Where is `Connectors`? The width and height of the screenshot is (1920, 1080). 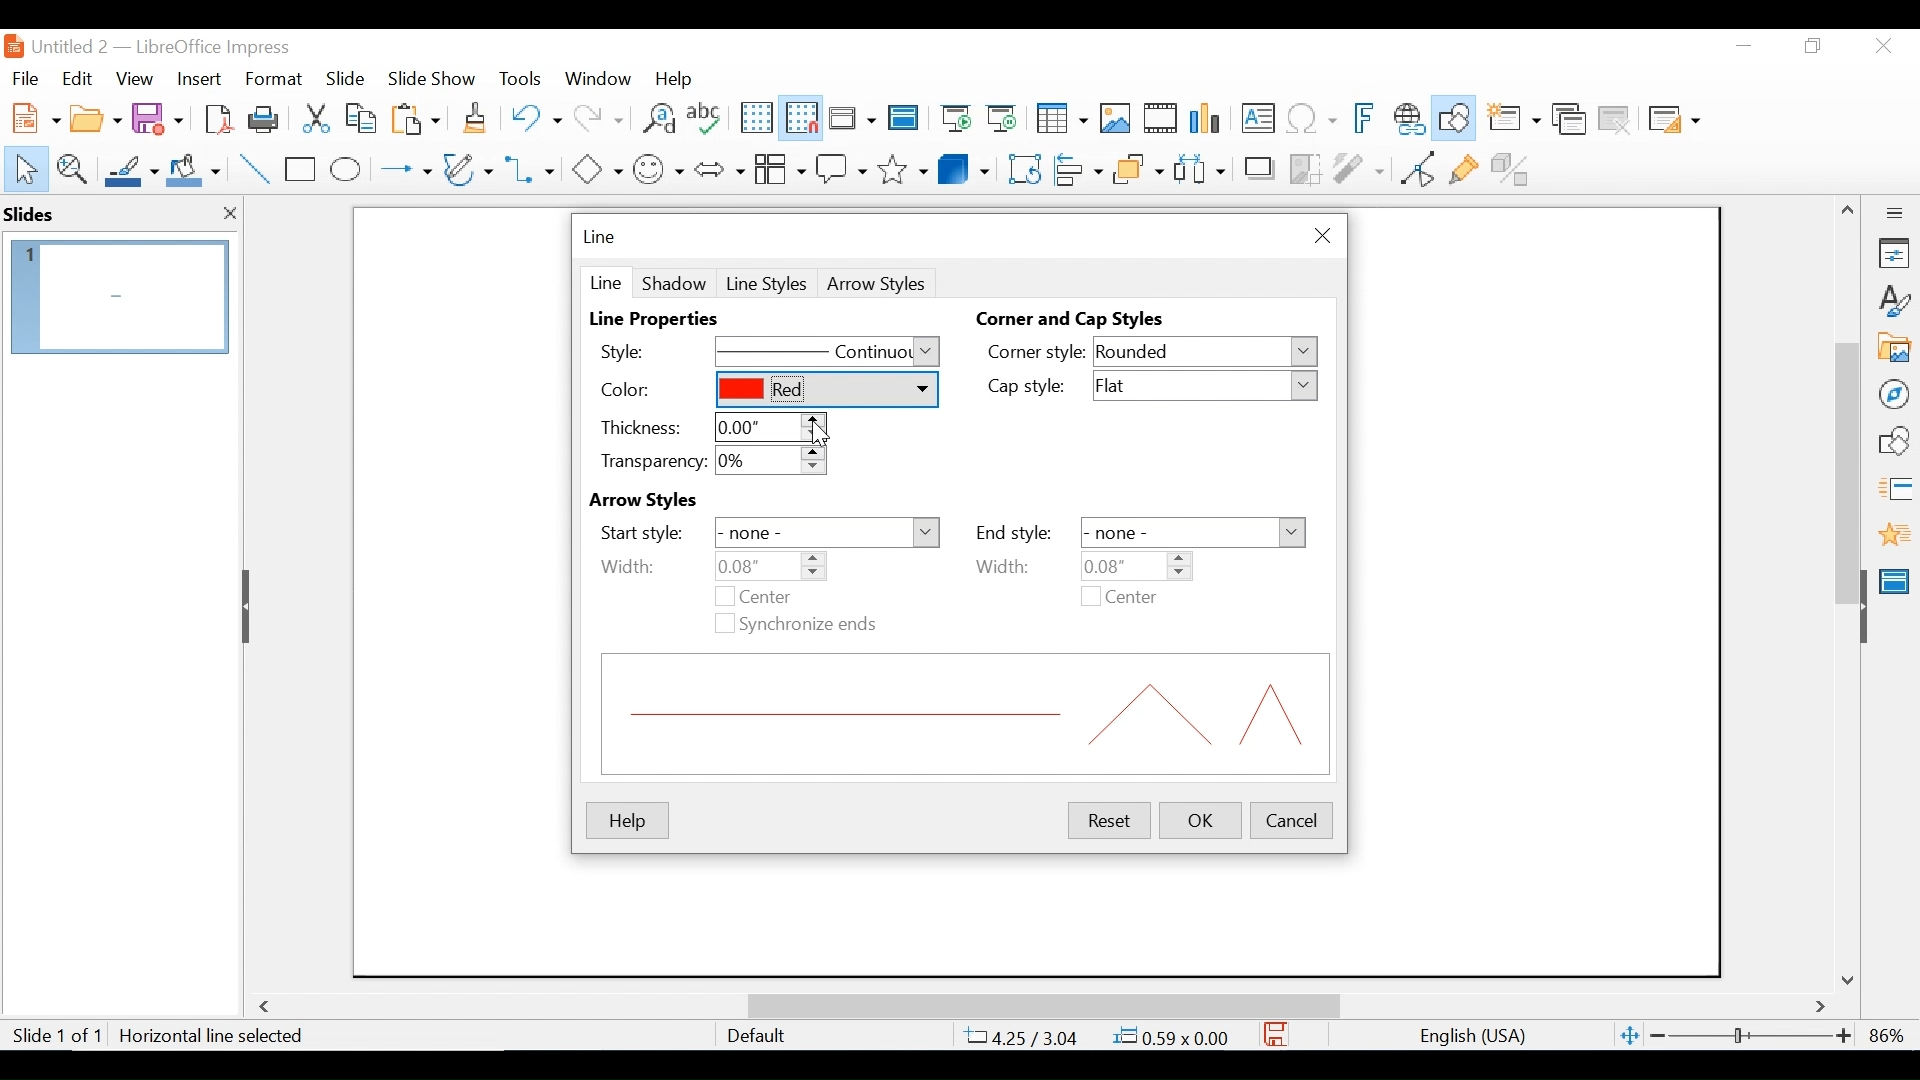 Connectors is located at coordinates (532, 169).